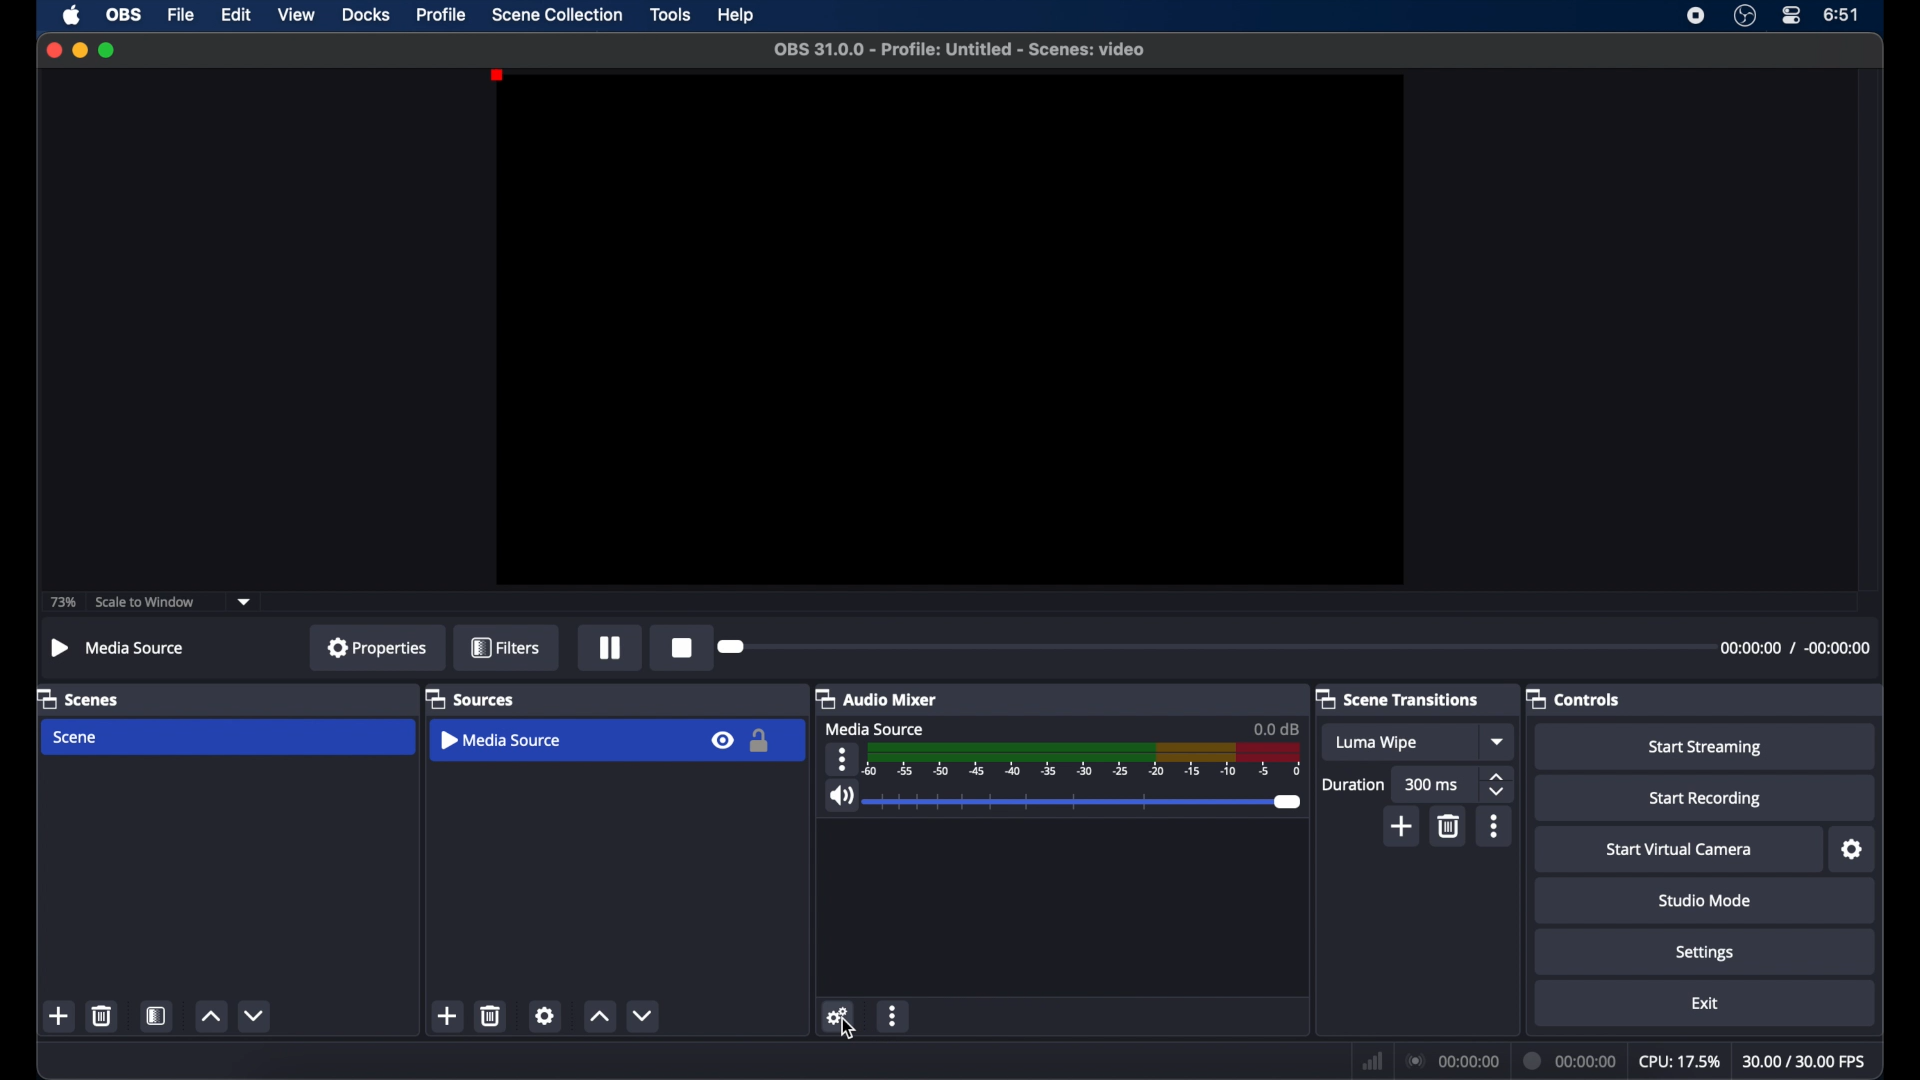 The height and width of the screenshot is (1080, 1920). I want to click on media source, so click(118, 647).